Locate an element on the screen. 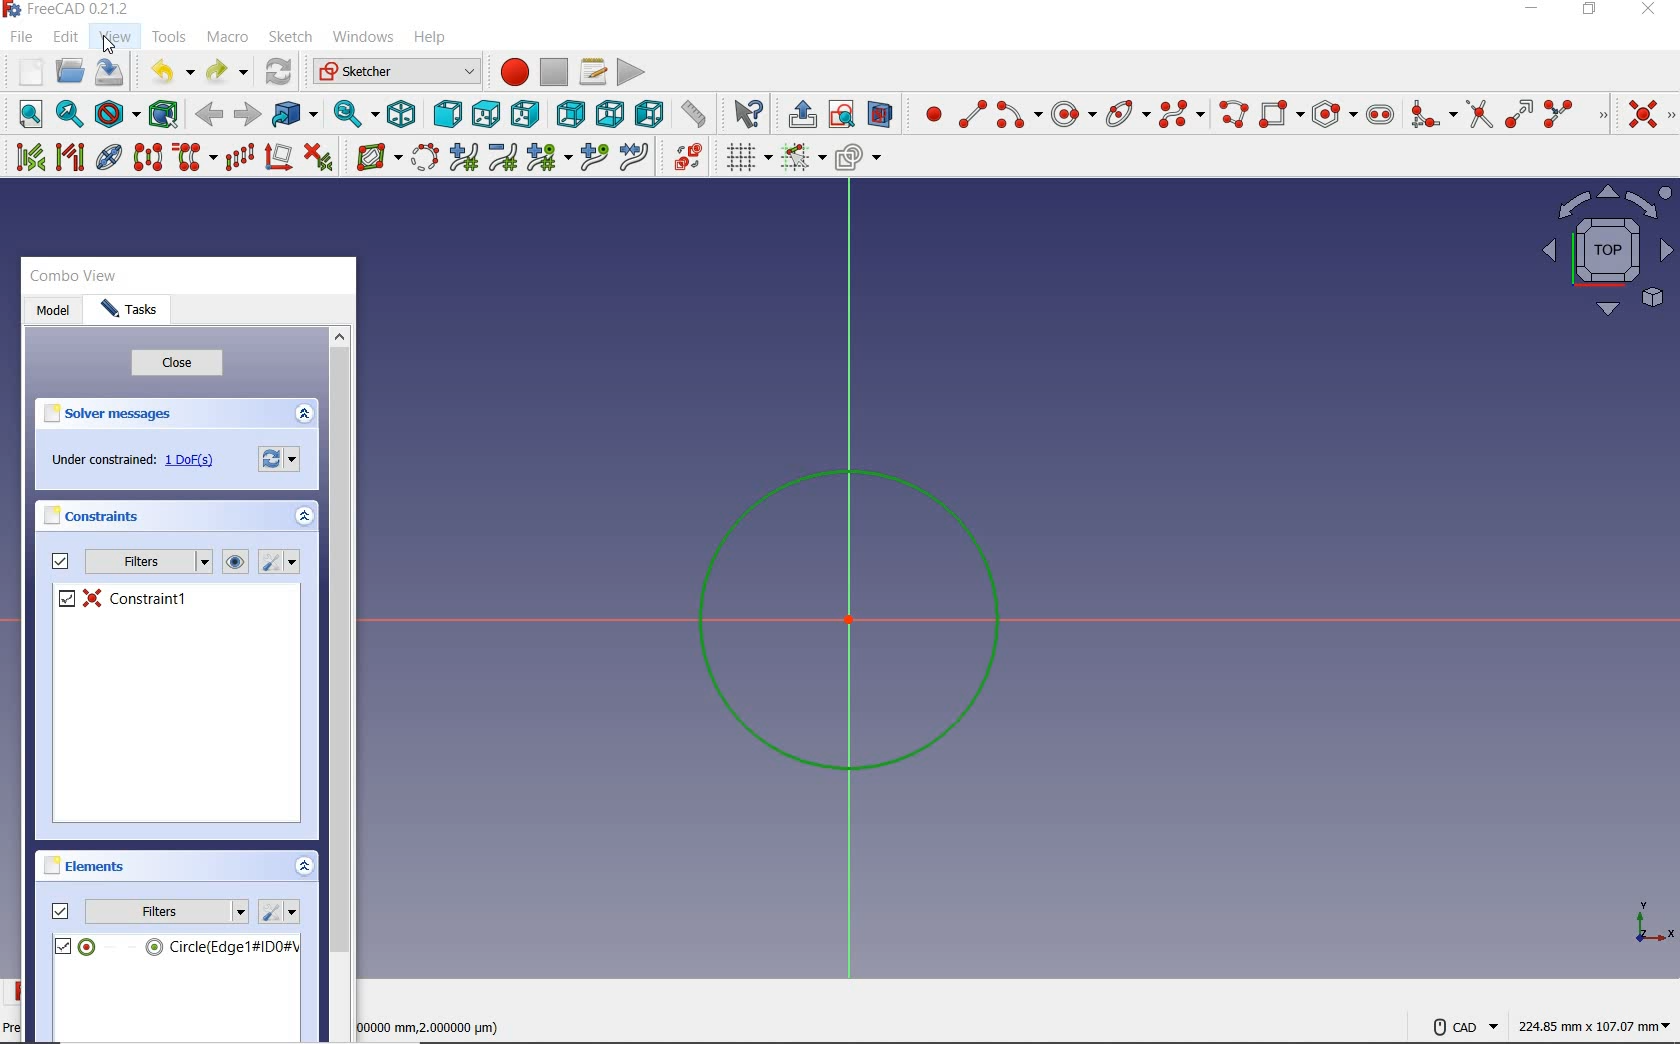 The width and height of the screenshot is (1680, 1044). view is located at coordinates (114, 39).